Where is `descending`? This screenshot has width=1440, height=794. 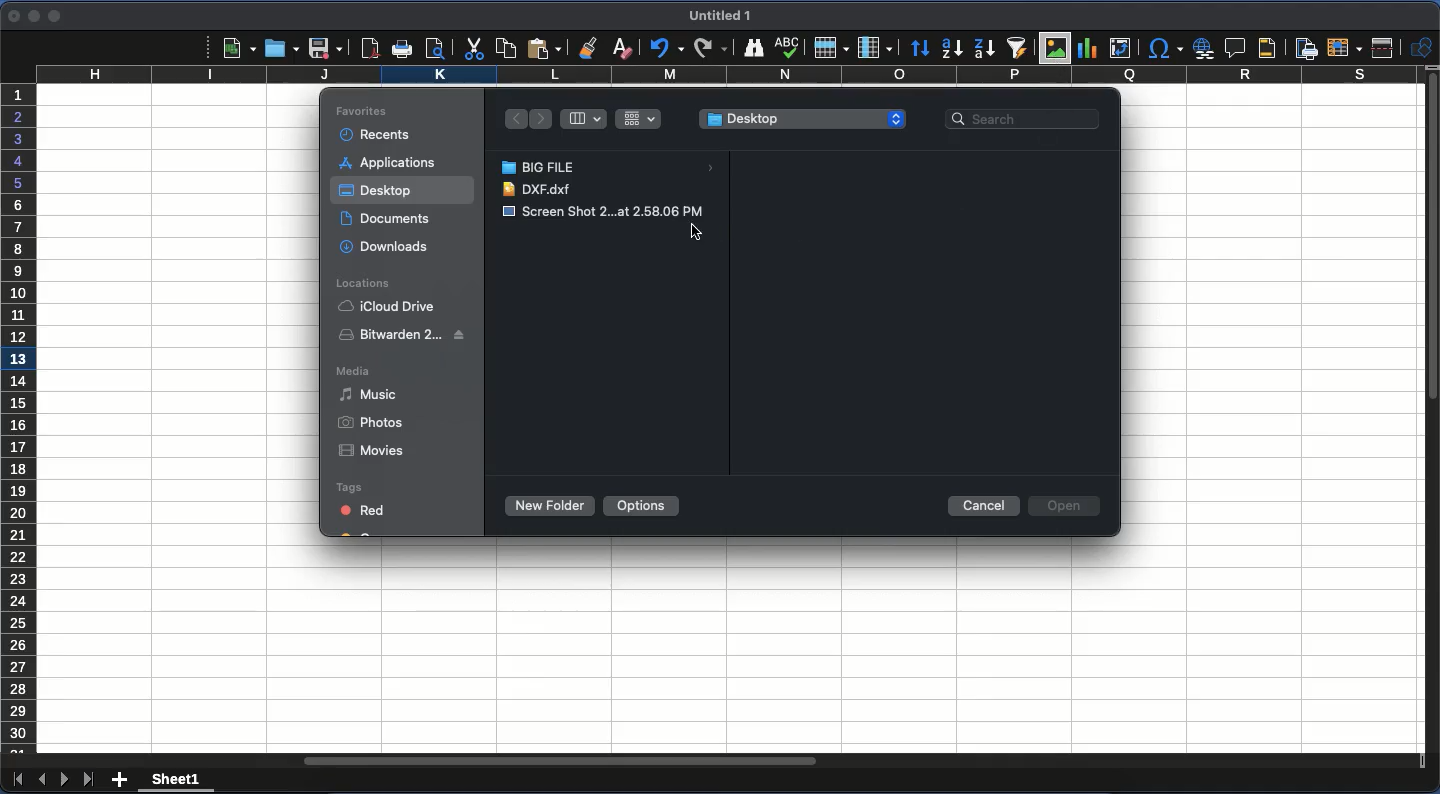
descending is located at coordinates (982, 49).